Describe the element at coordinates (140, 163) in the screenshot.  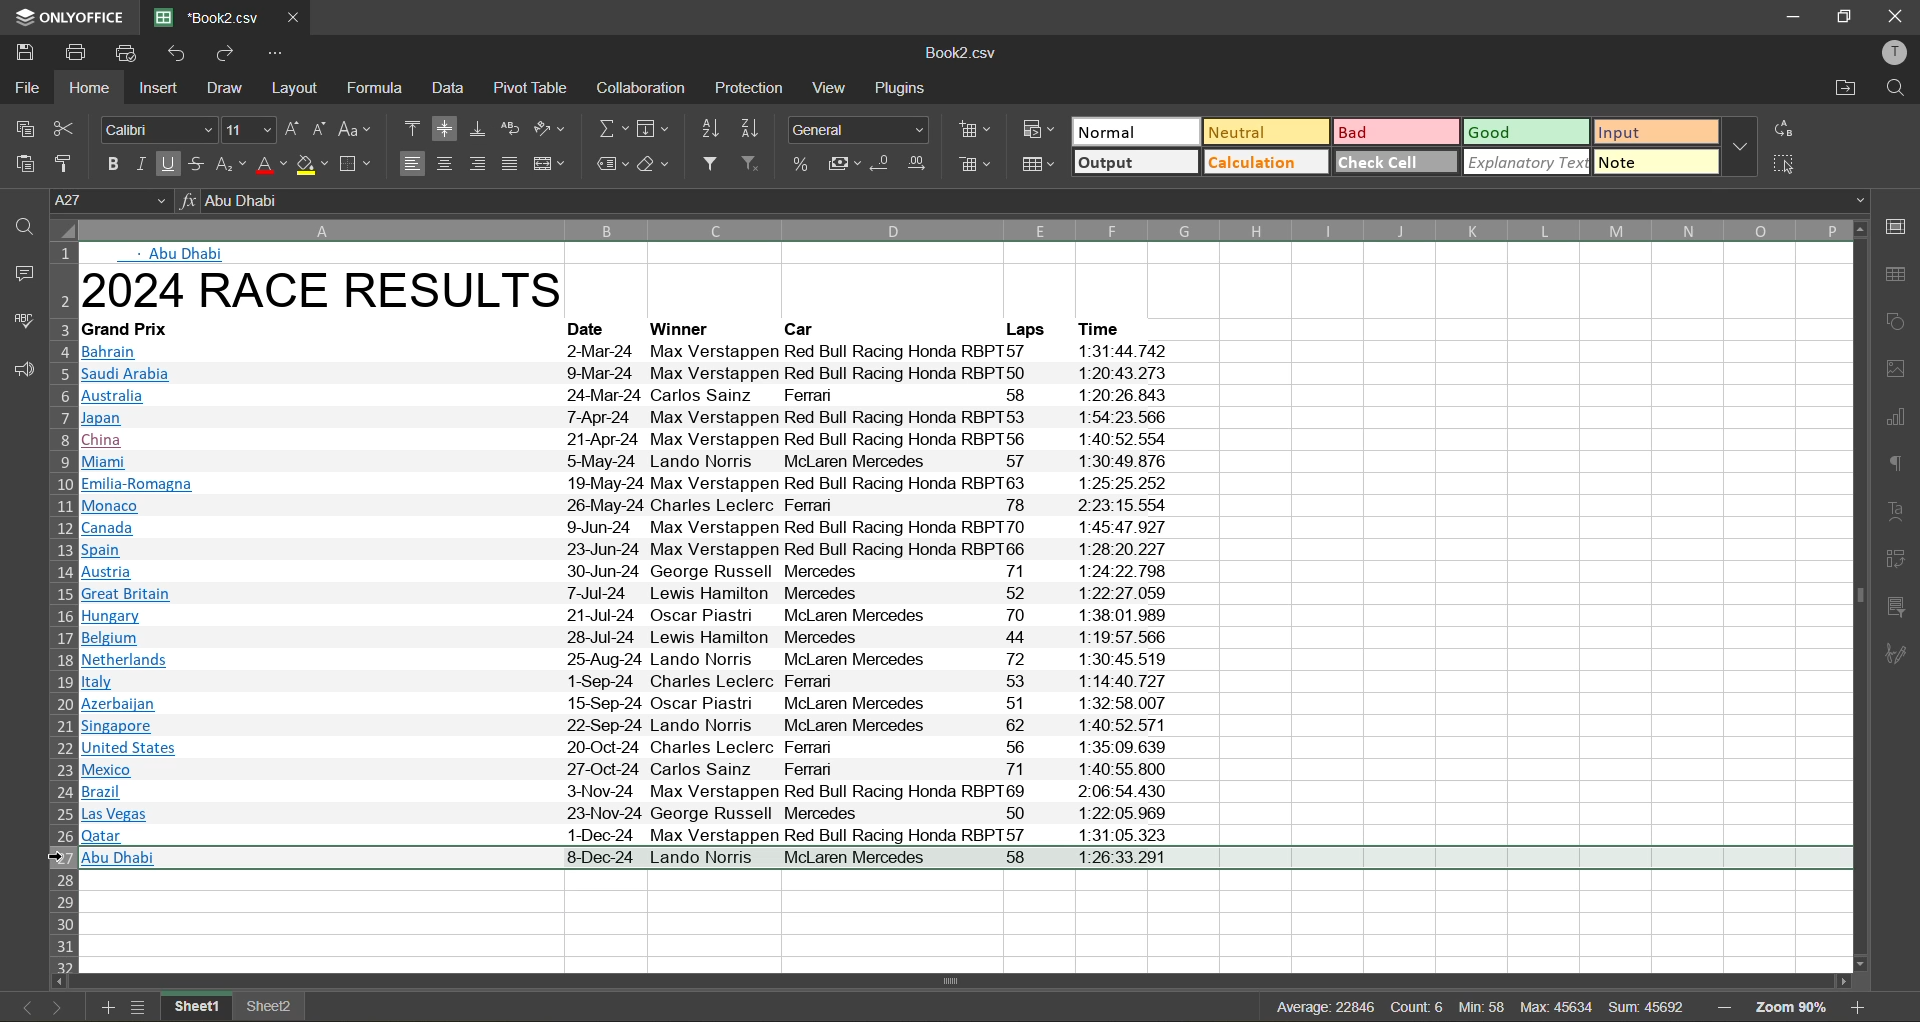
I see `italic` at that location.